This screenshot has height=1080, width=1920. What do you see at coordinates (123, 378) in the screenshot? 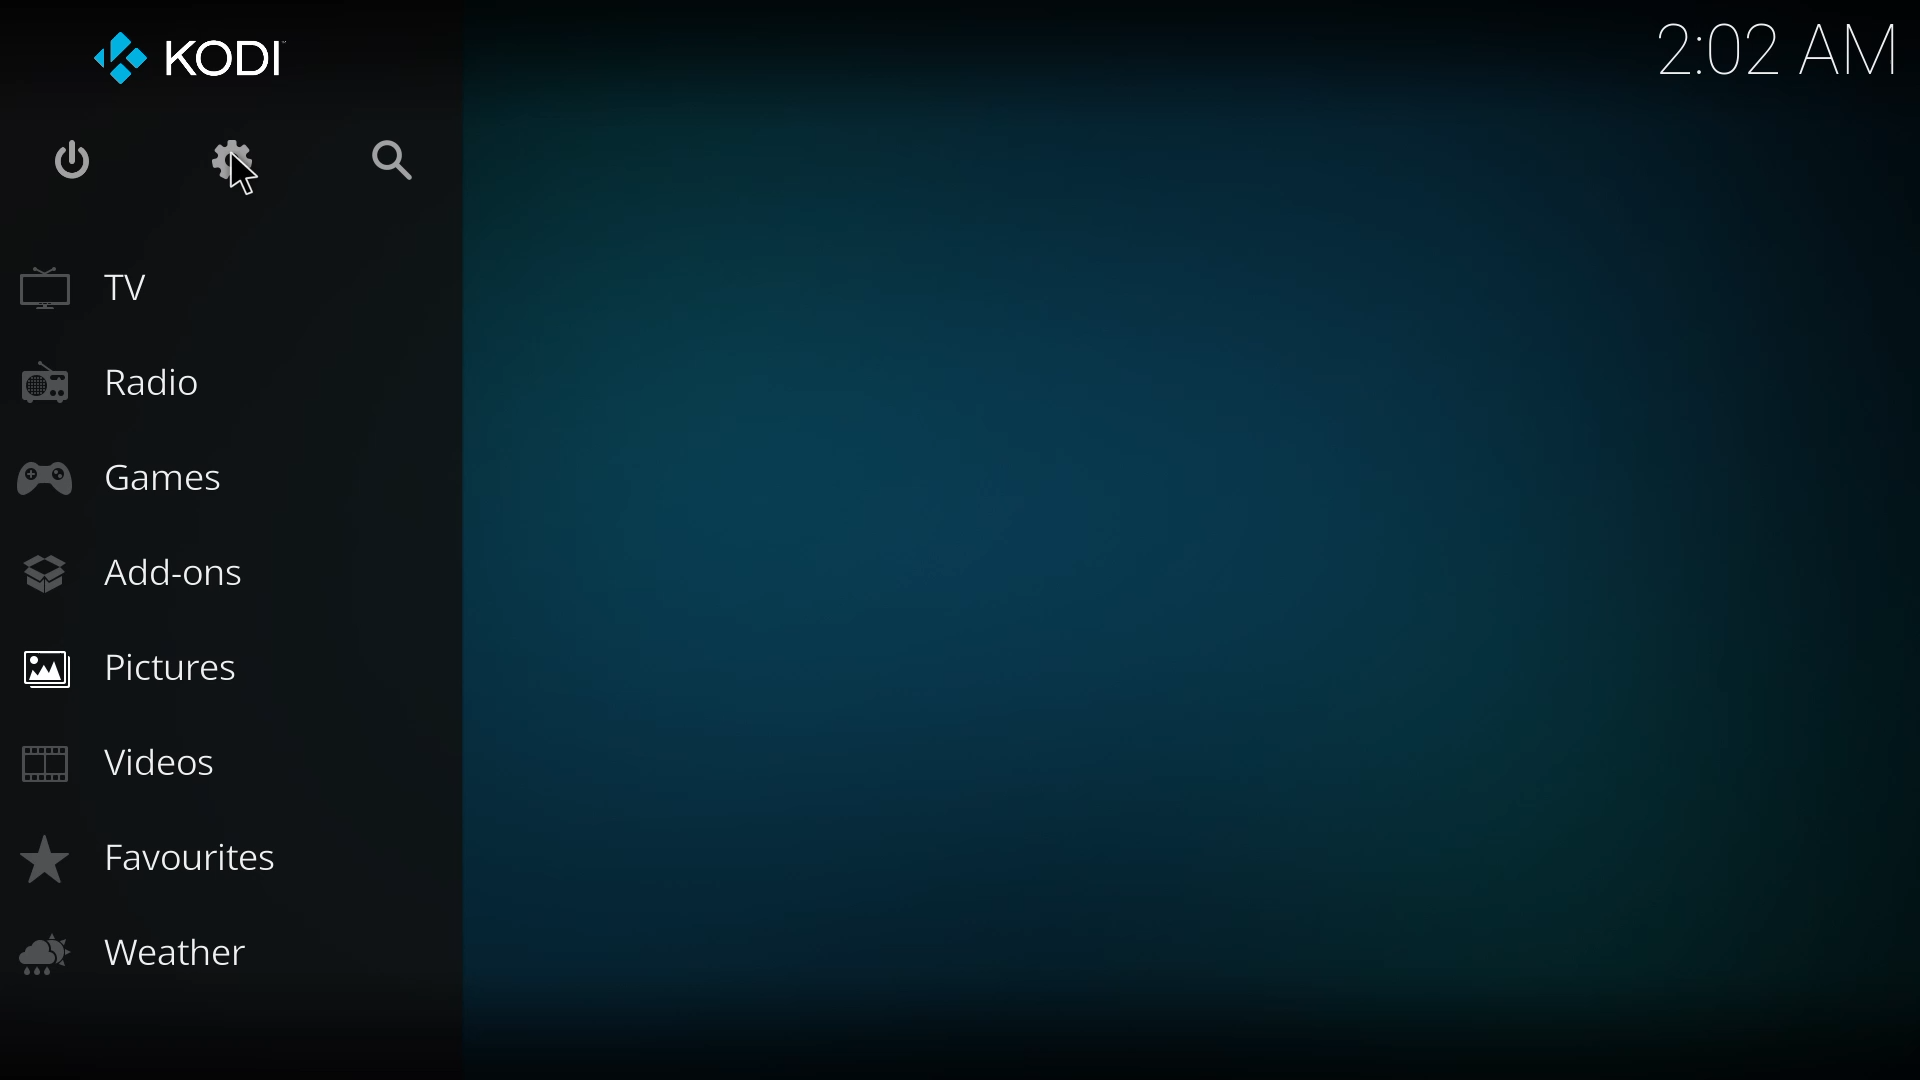
I see `radio` at bounding box center [123, 378].